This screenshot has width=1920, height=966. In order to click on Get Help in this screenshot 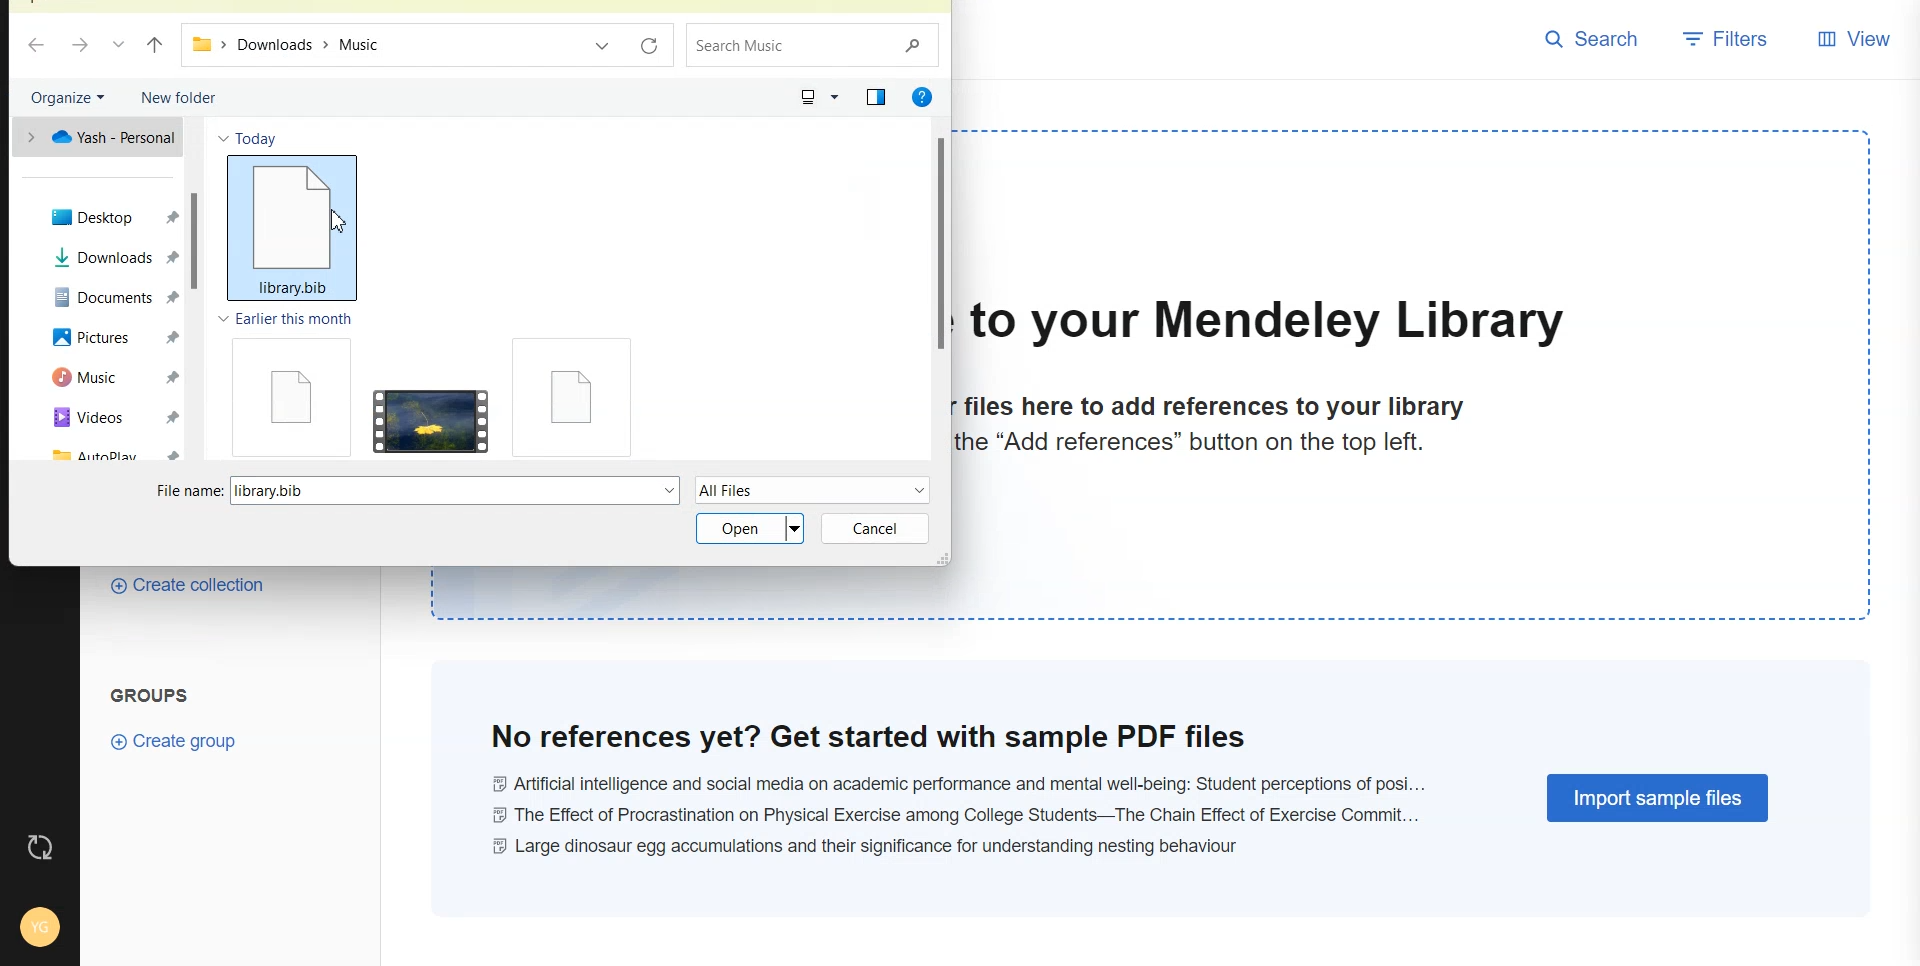, I will do `click(924, 97)`.